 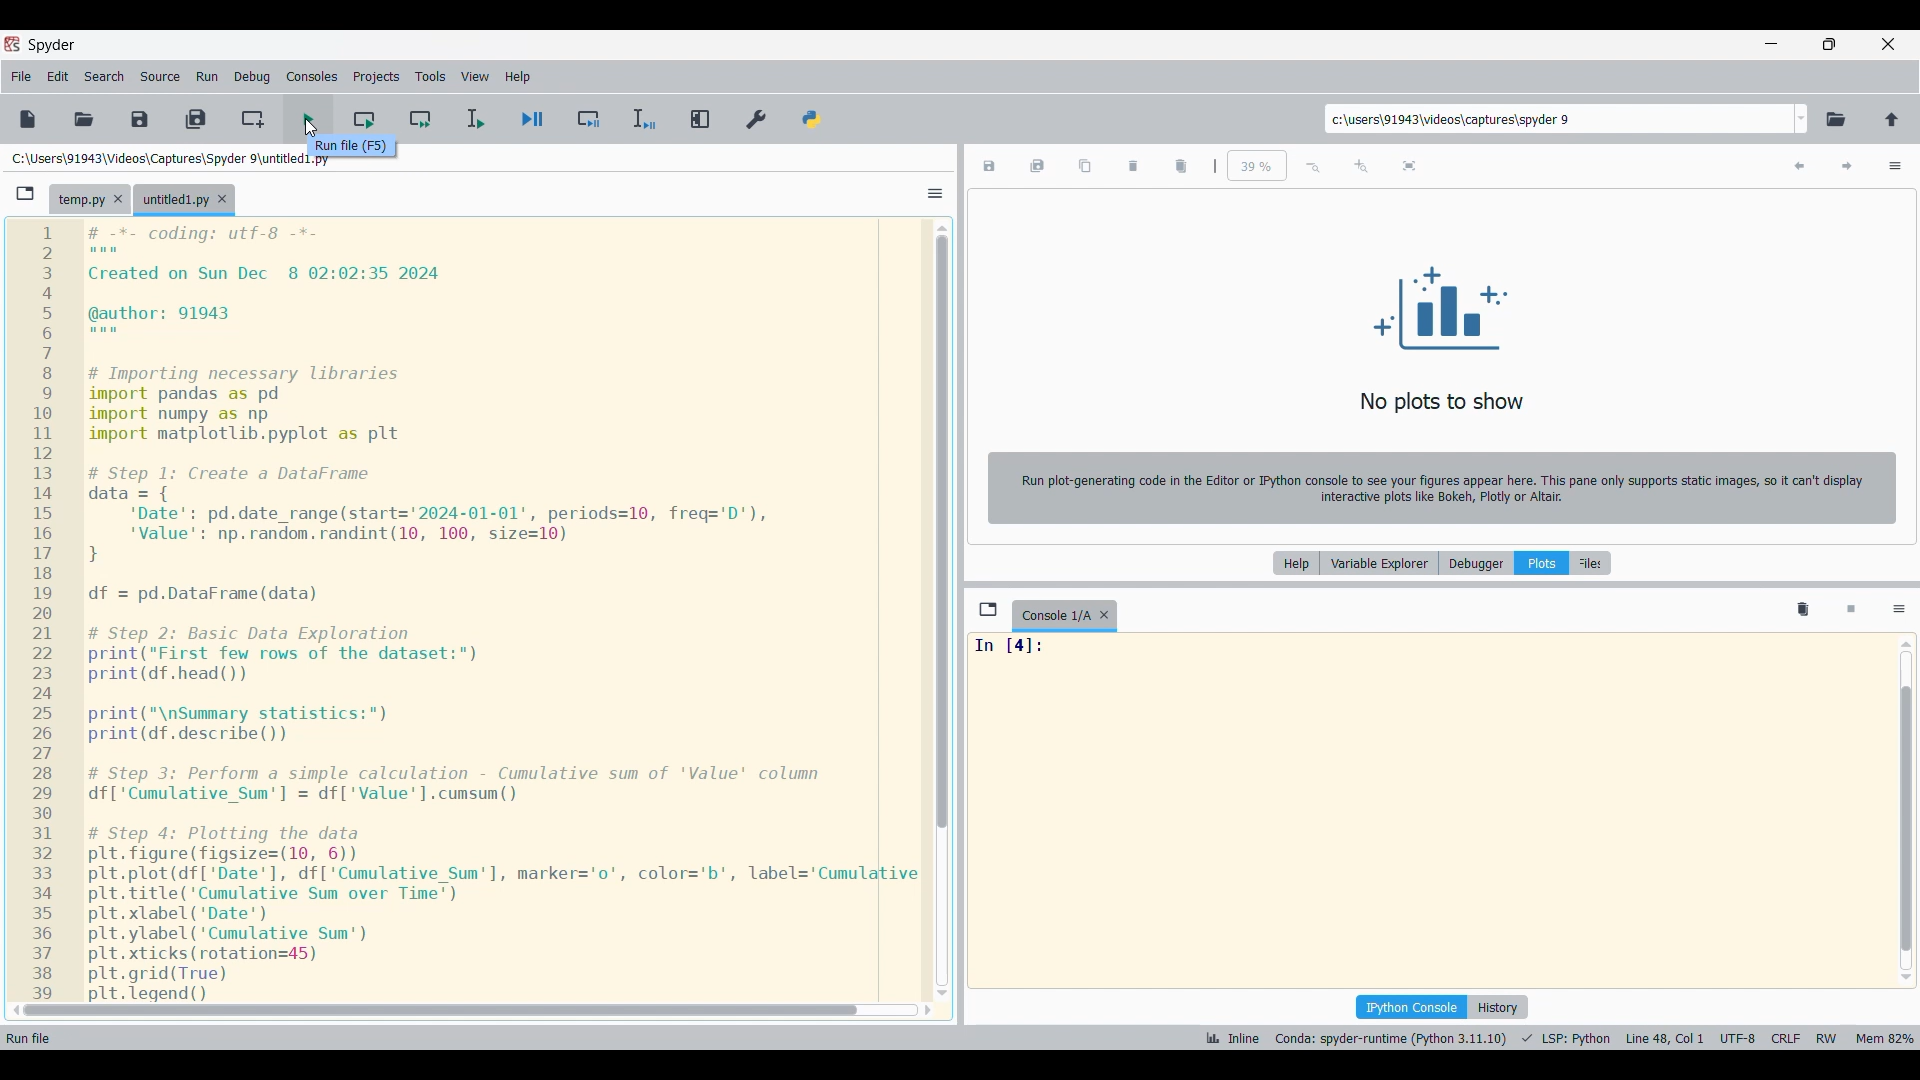 What do you see at coordinates (1362, 166) in the screenshot?
I see `Zoom in` at bounding box center [1362, 166].